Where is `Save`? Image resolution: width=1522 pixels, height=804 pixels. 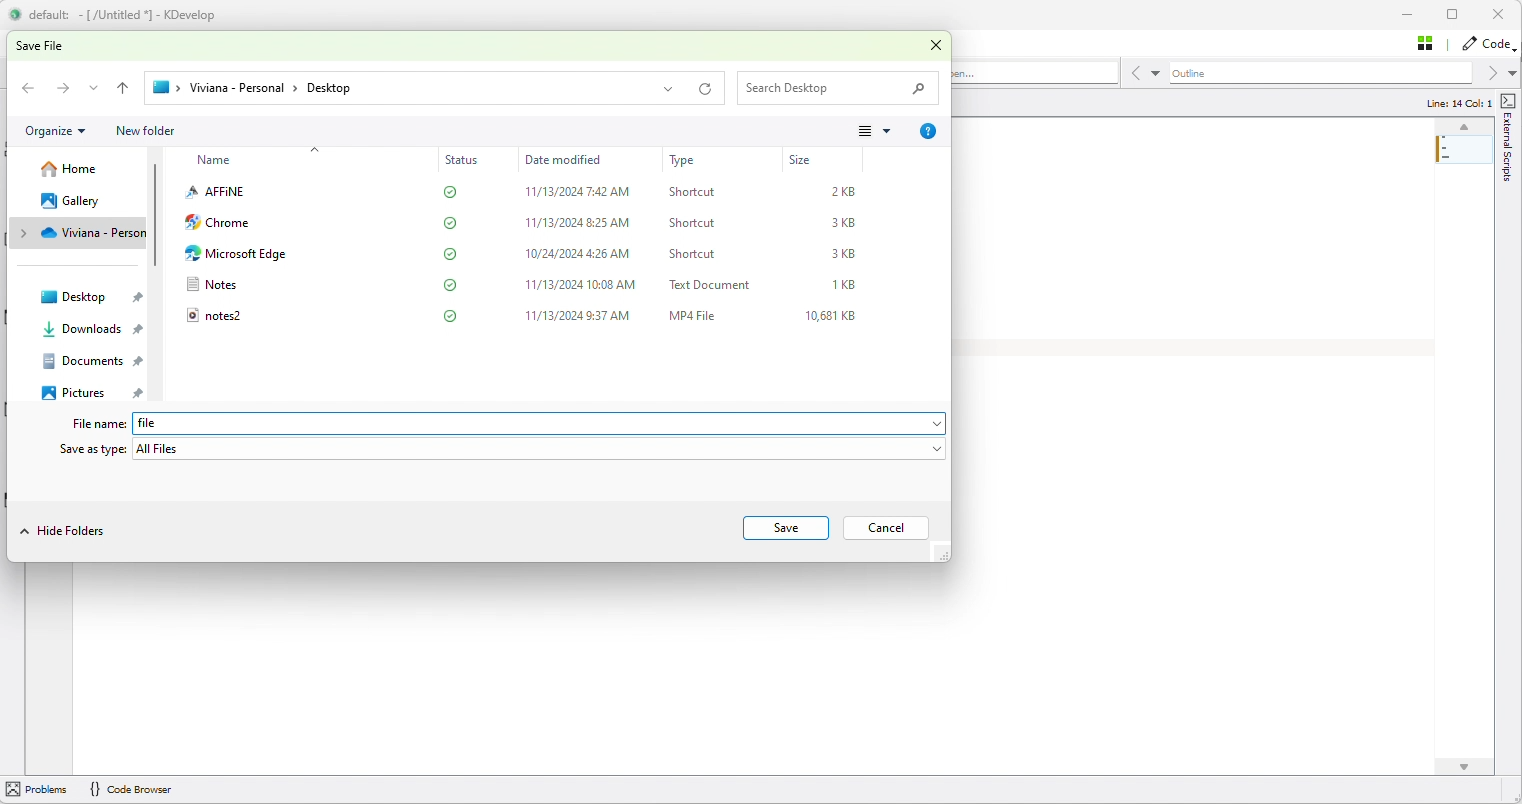
Save is located at coordinates (786, 528).